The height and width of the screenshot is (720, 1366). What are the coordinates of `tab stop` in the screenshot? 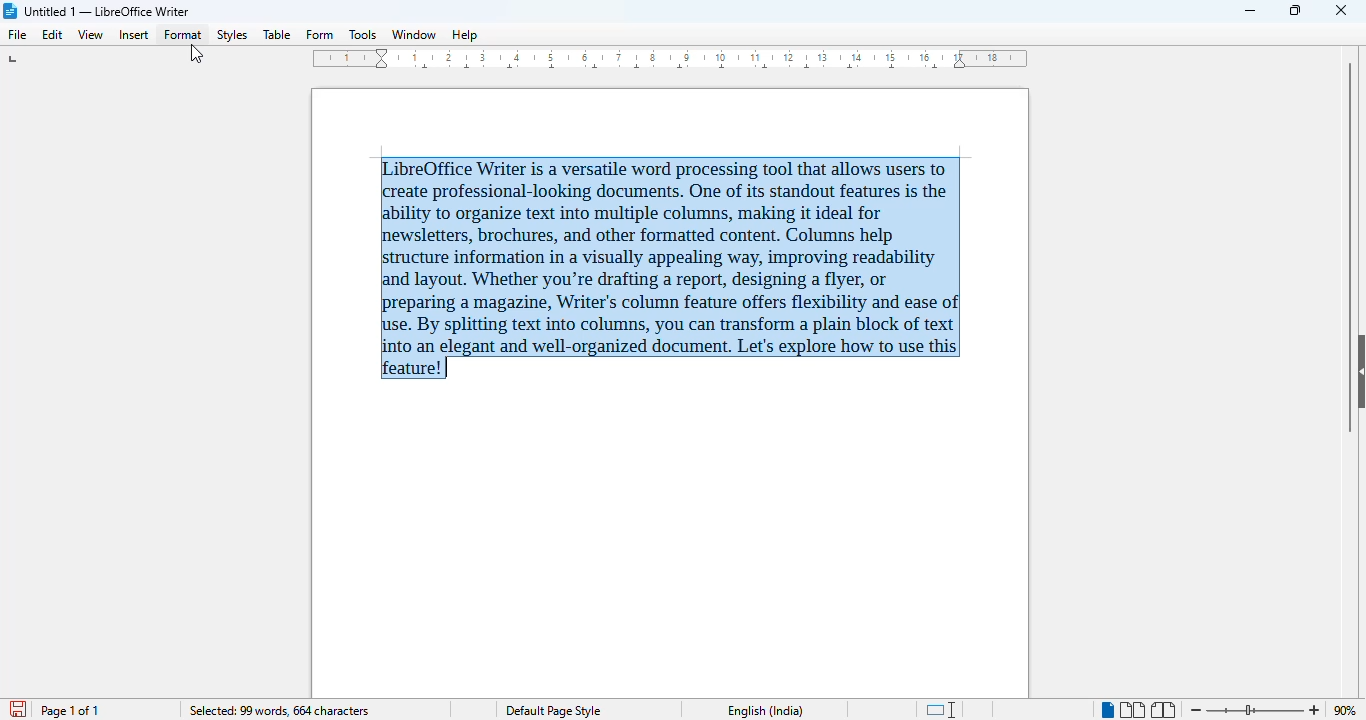 It's located at (15, 59).